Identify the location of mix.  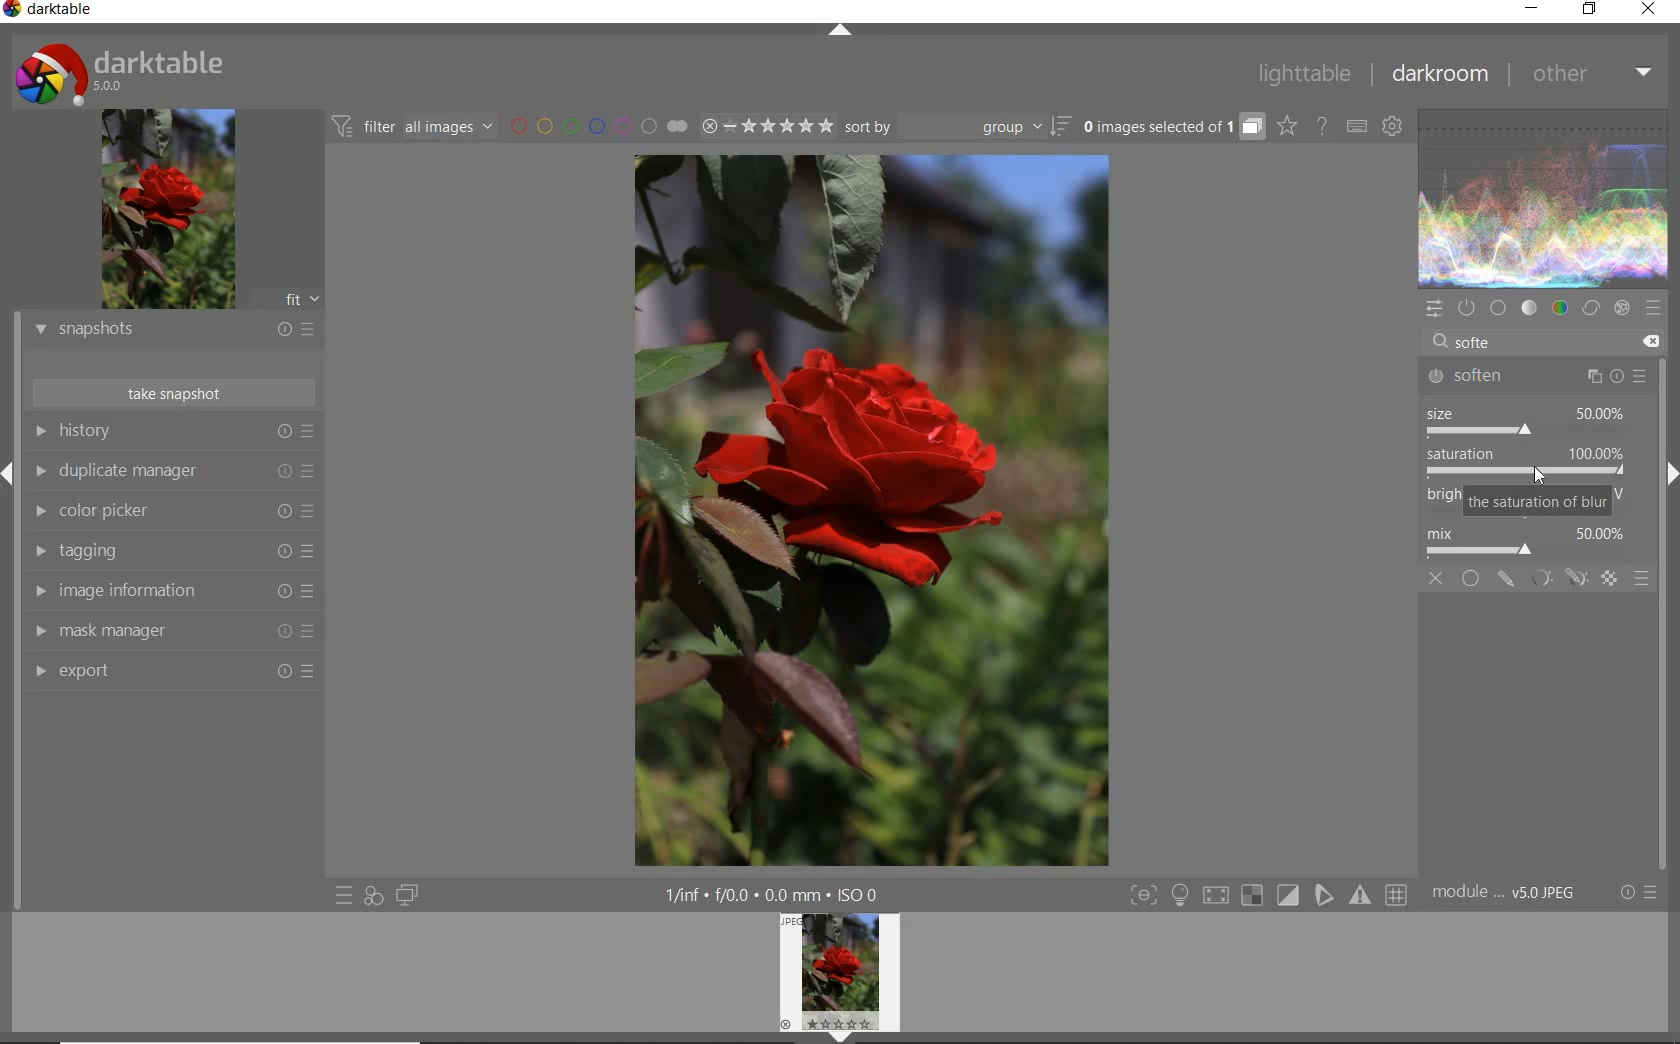
(1531, 542).